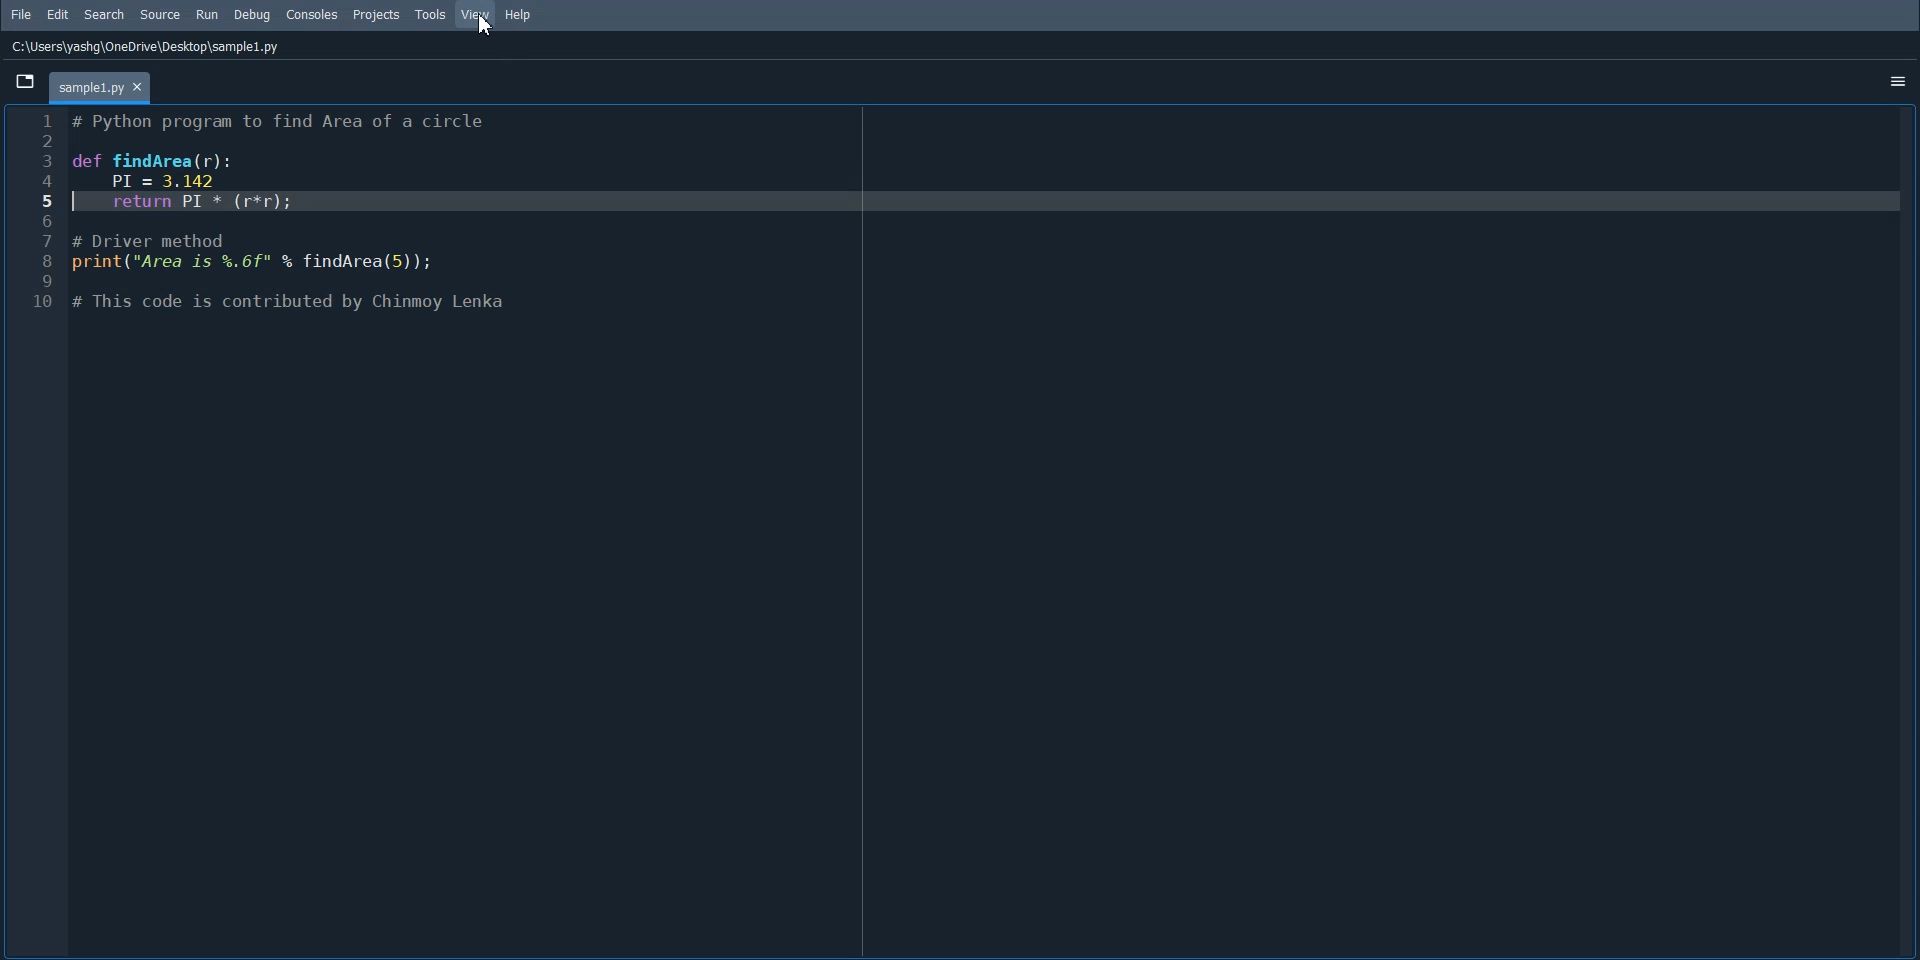  What do you see at coordinates (39, 213) in the screenshot?
I see `Line number` at bounding box center [39, 213].